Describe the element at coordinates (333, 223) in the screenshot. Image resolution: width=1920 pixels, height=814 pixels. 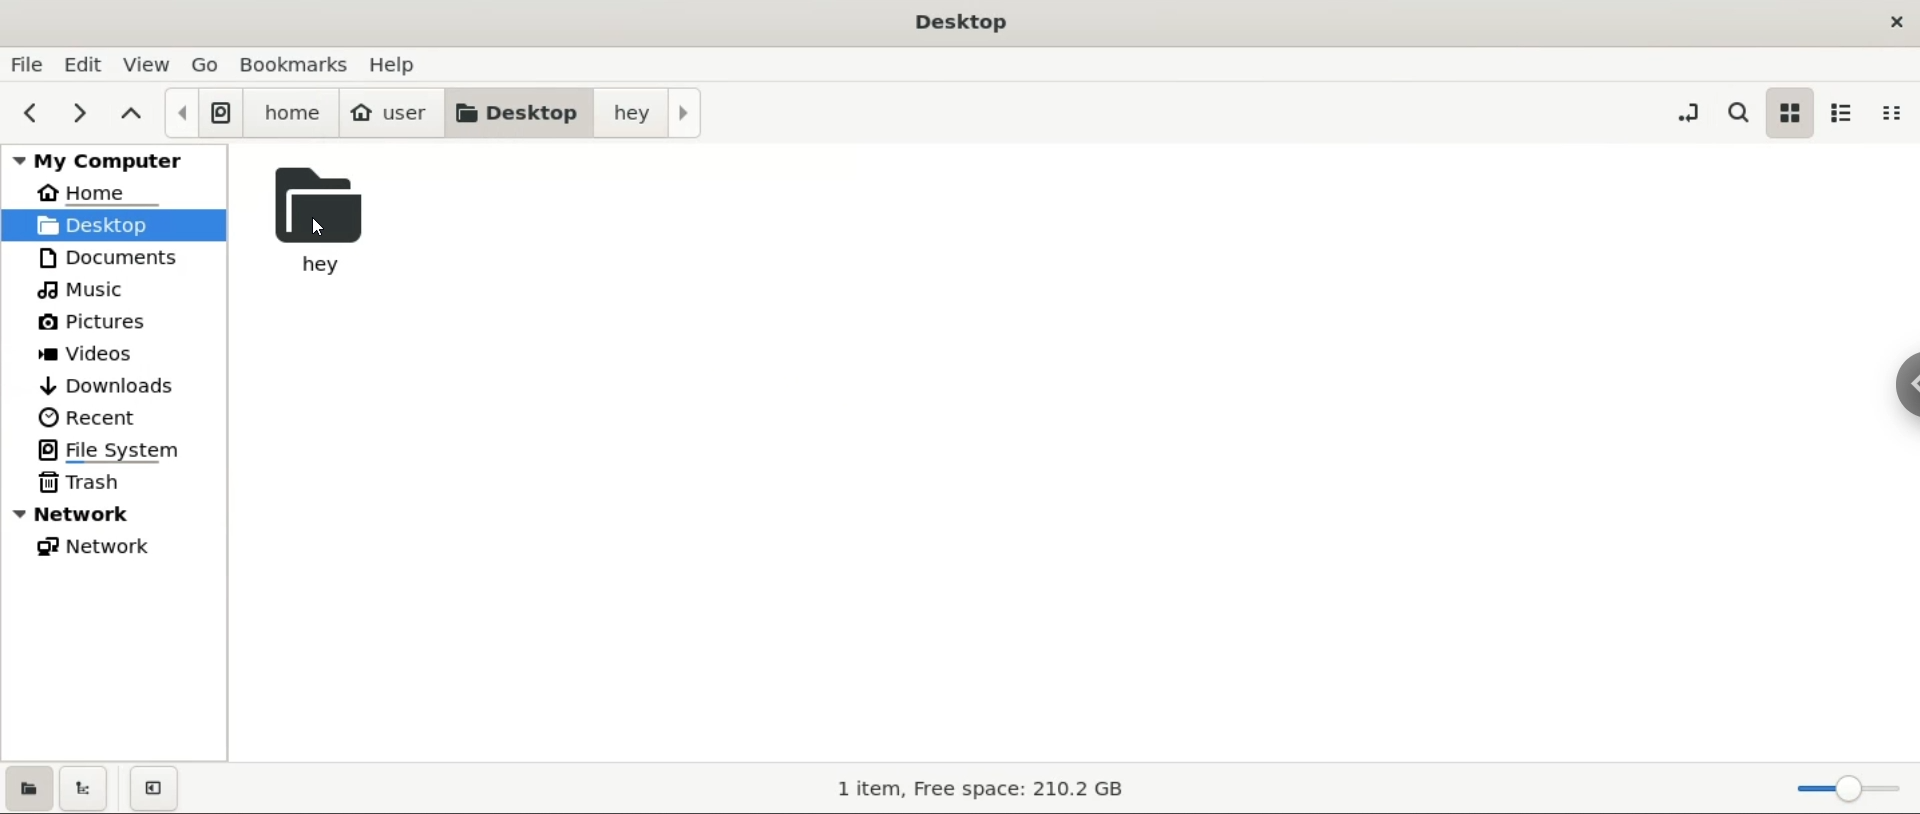
I see `hey folder` at that location.